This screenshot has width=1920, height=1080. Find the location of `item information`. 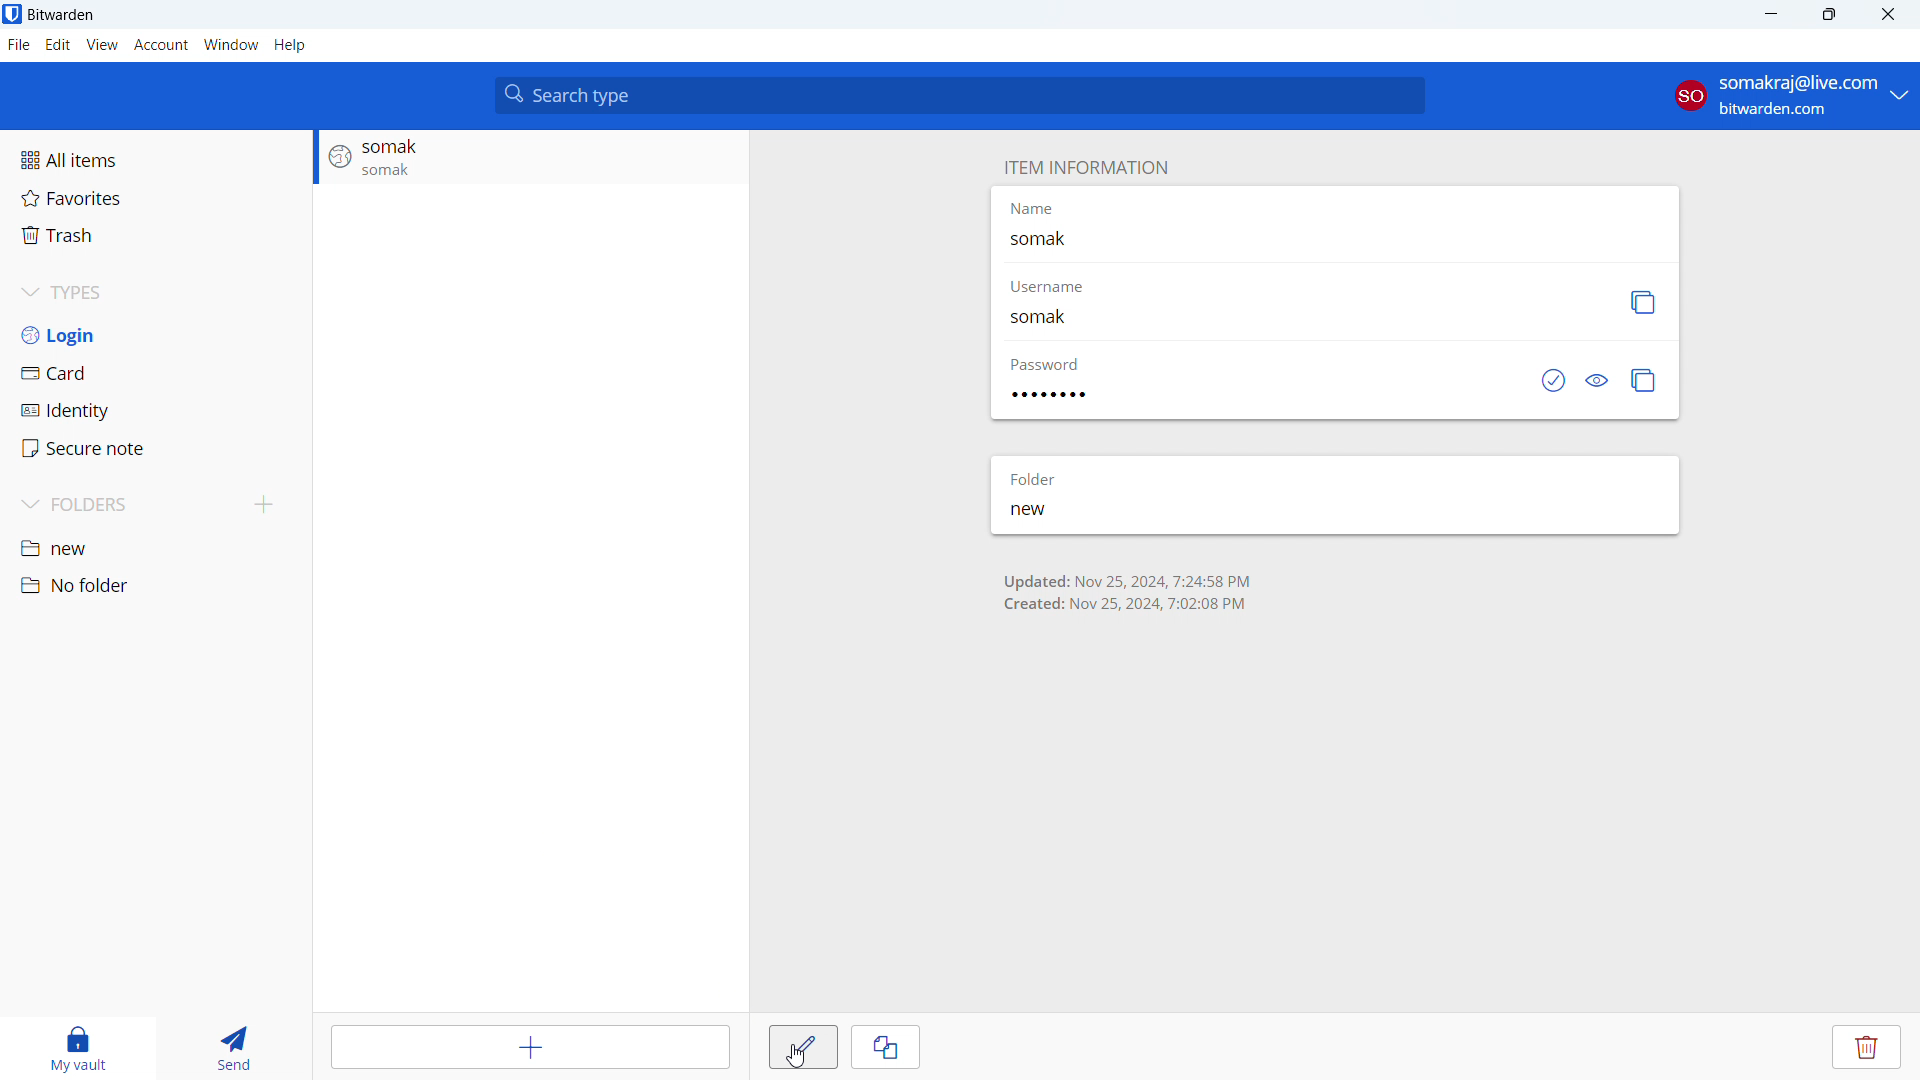

item information is located at coordinates (1082, 166).